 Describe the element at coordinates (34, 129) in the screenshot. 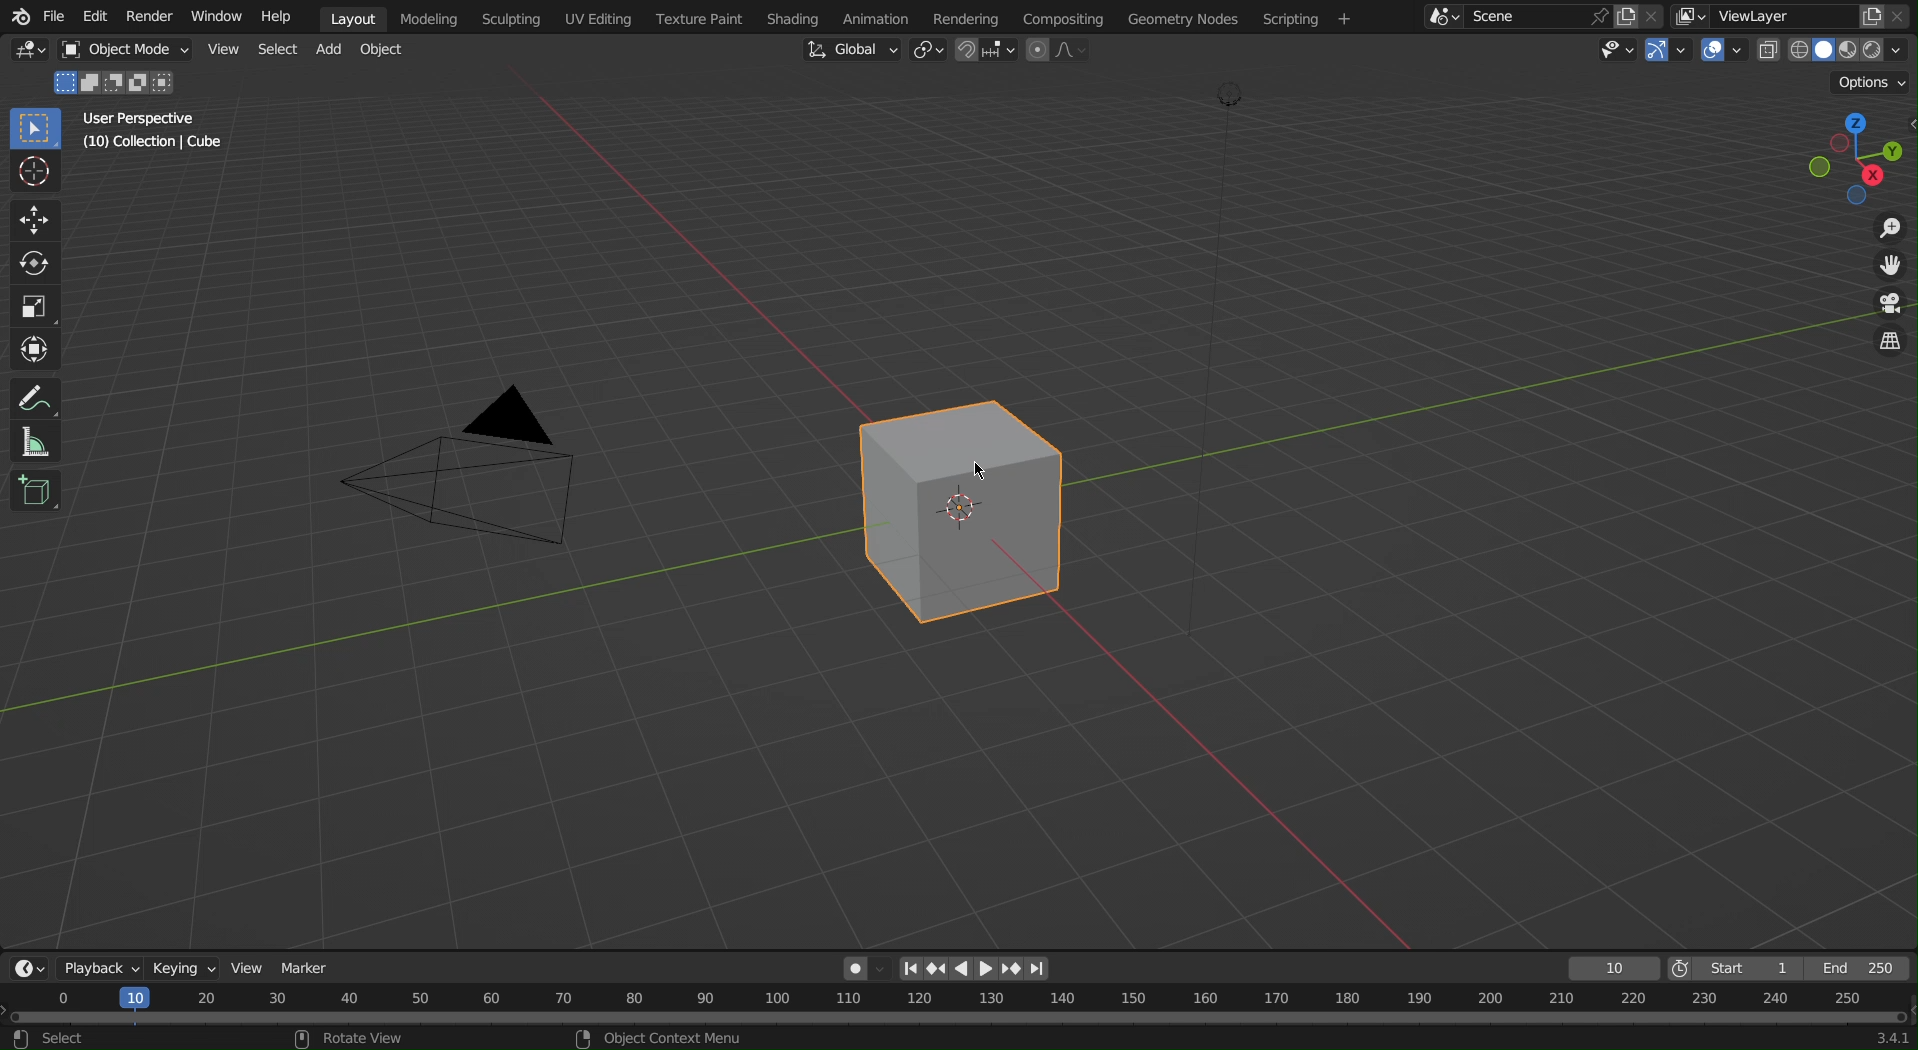

I see `Select Box` at that location.